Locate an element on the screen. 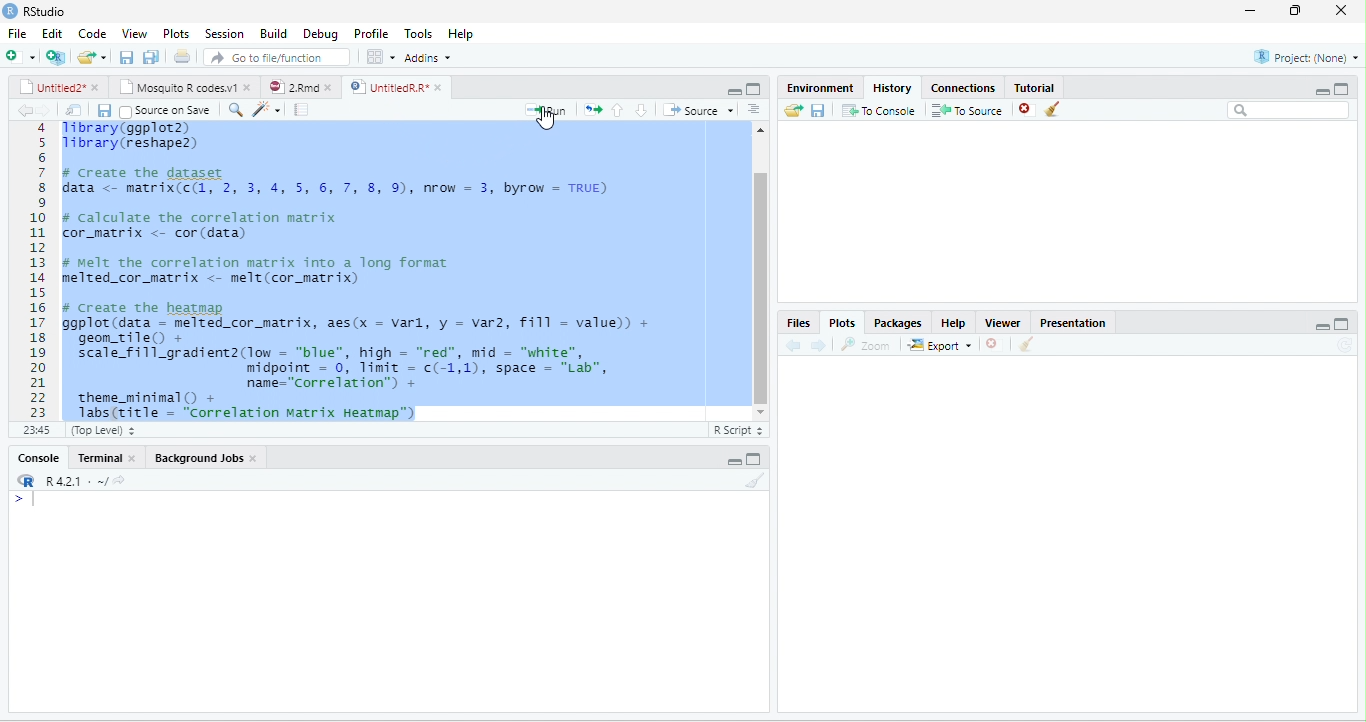  add file is located at coordinates (33, 57).